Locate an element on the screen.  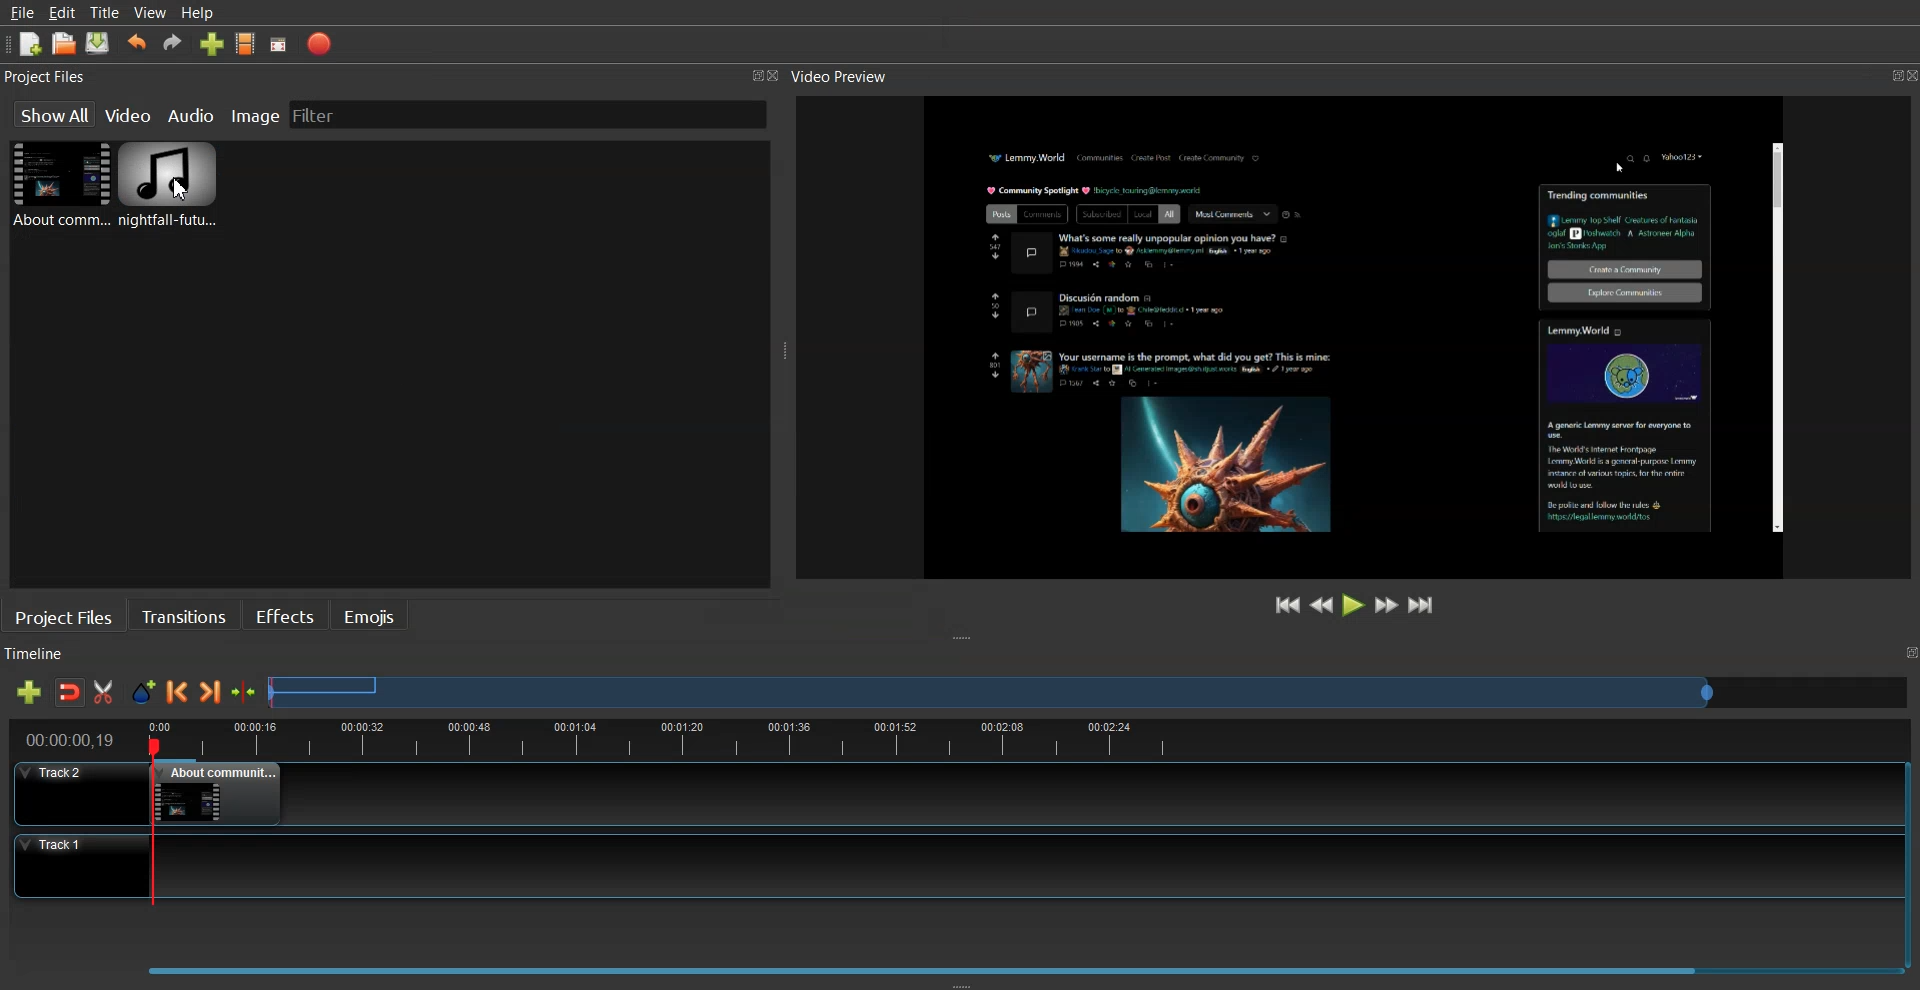
Filter is located at coordinates (331, 114).